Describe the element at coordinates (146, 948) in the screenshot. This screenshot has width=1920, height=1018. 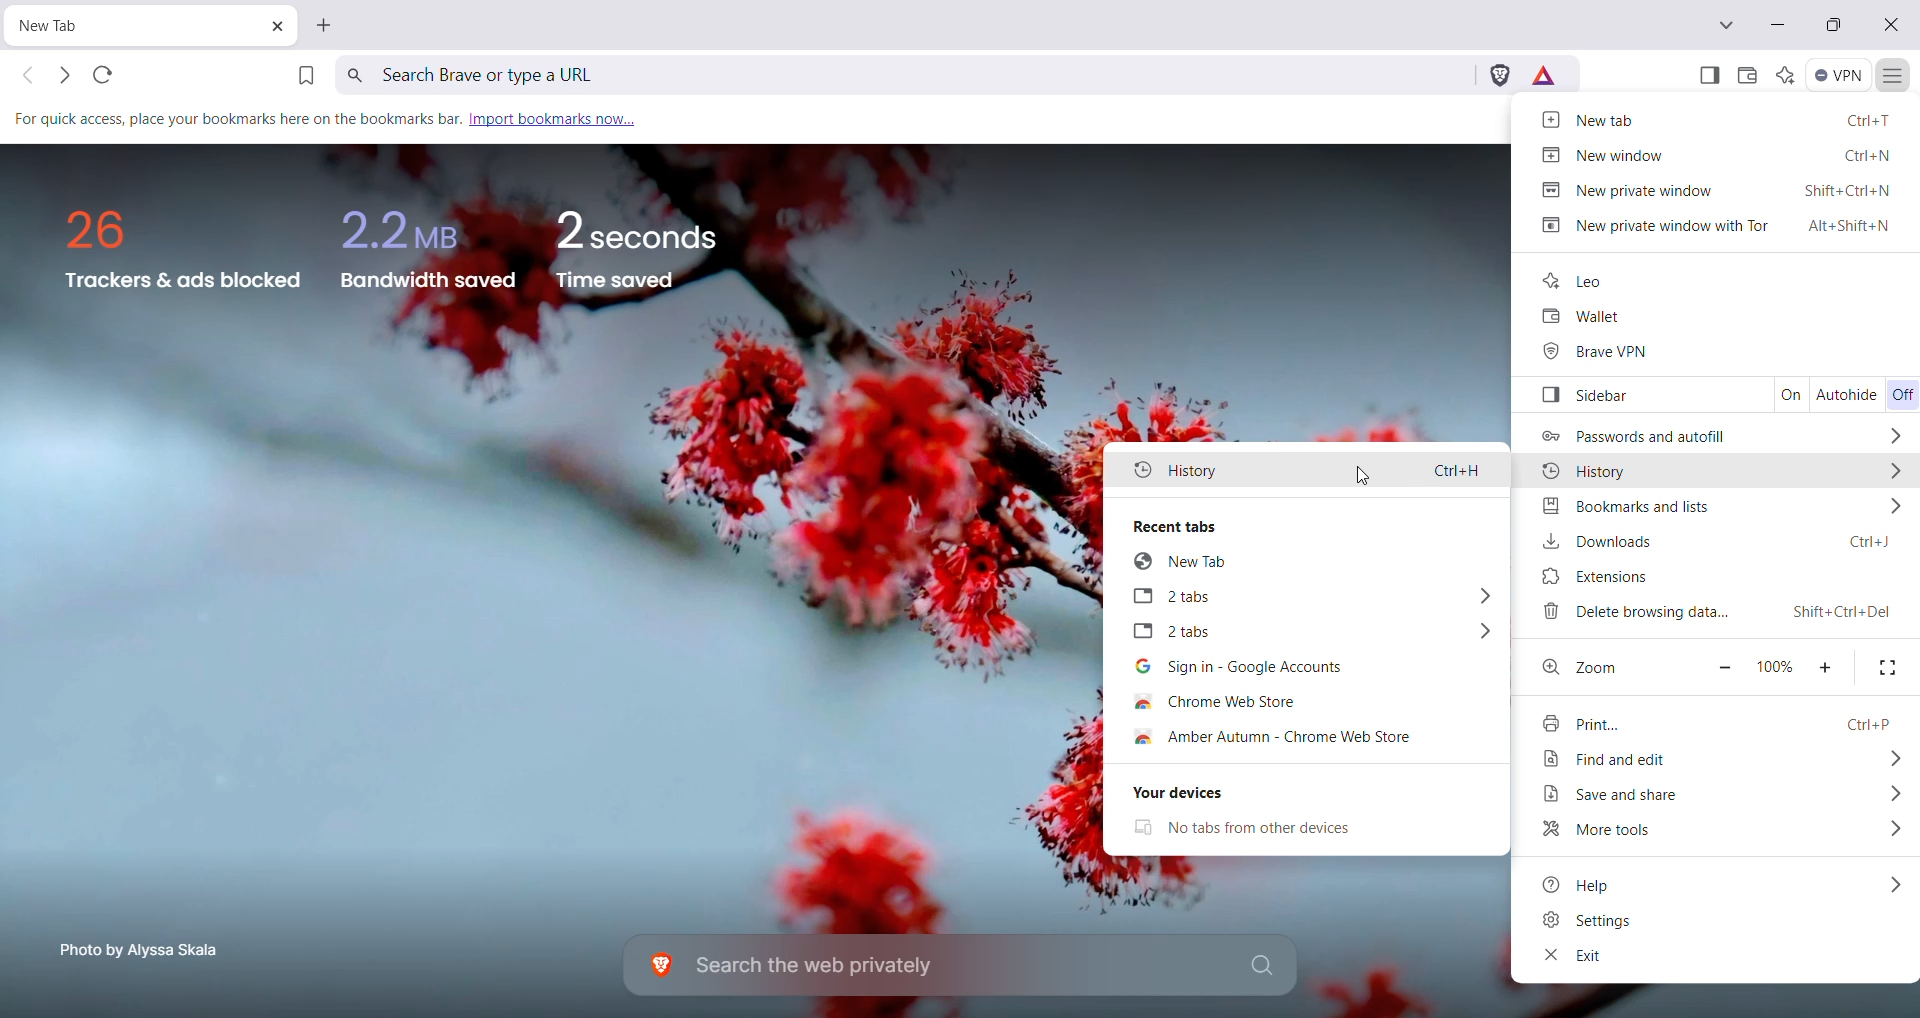
I see `Photo by Alyssa Skala` at that location.